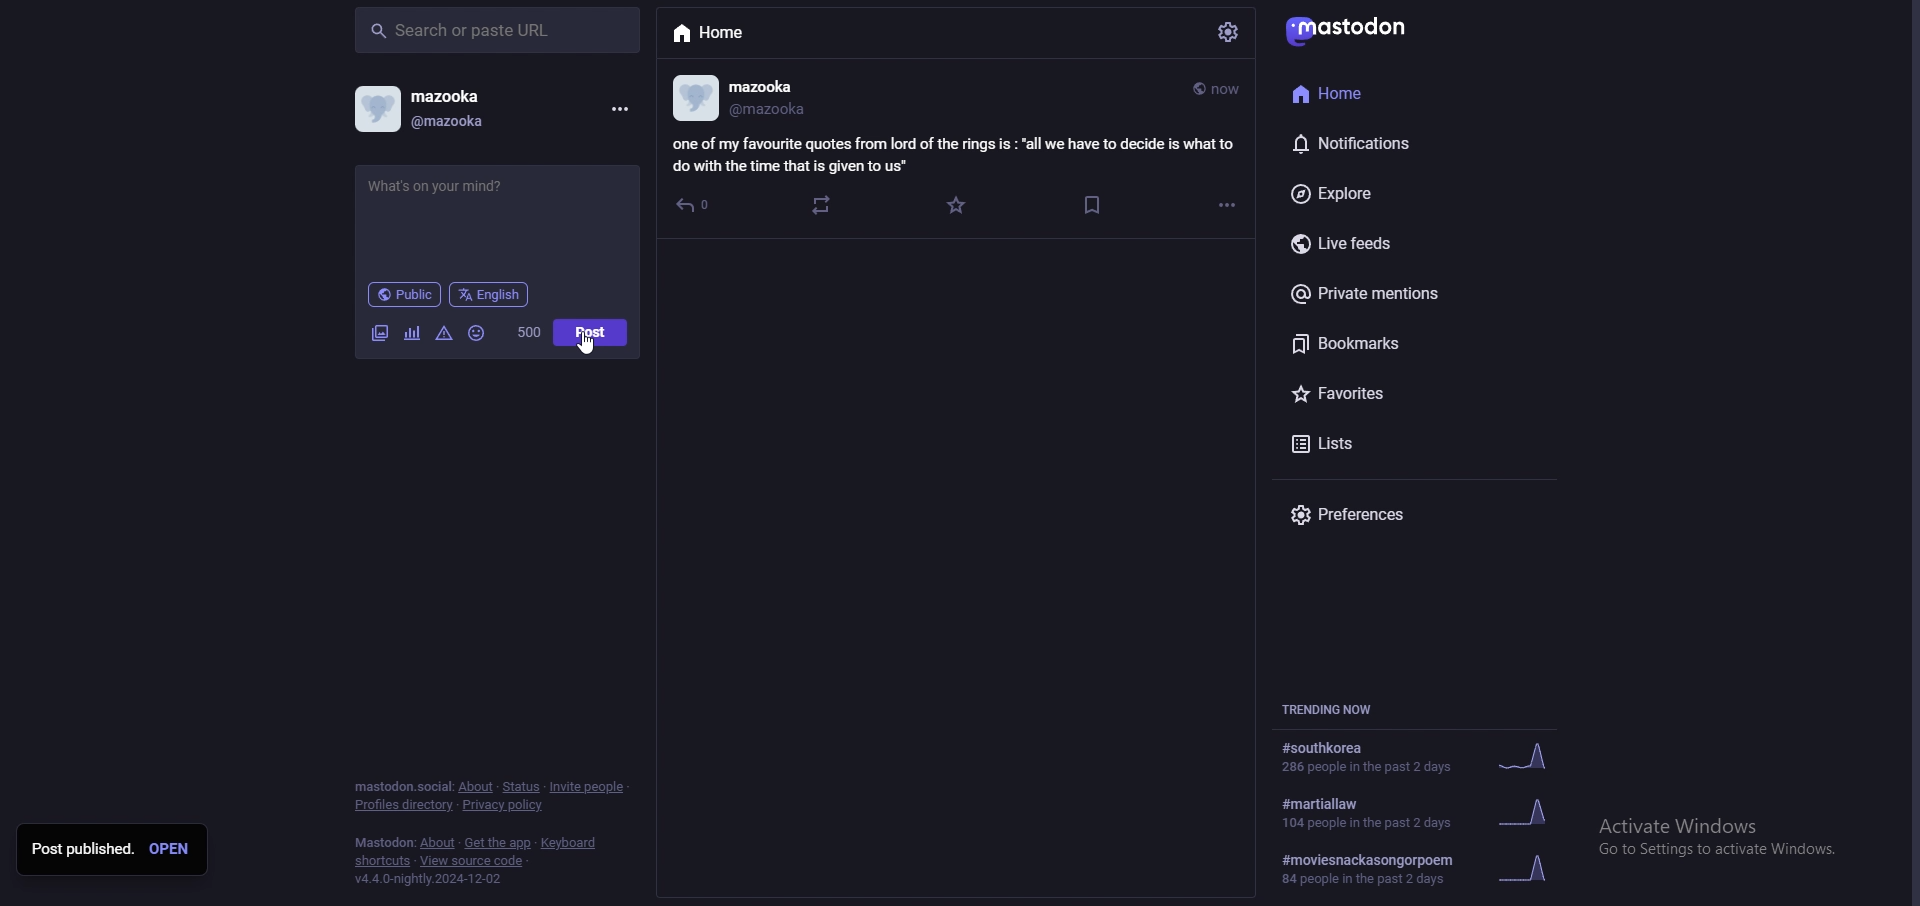 The width and height of the screenshot is (1920, 906). What do you see at coordinates (950, 154) in the screenshot?
I see `post` at bounding box center [950, 154].